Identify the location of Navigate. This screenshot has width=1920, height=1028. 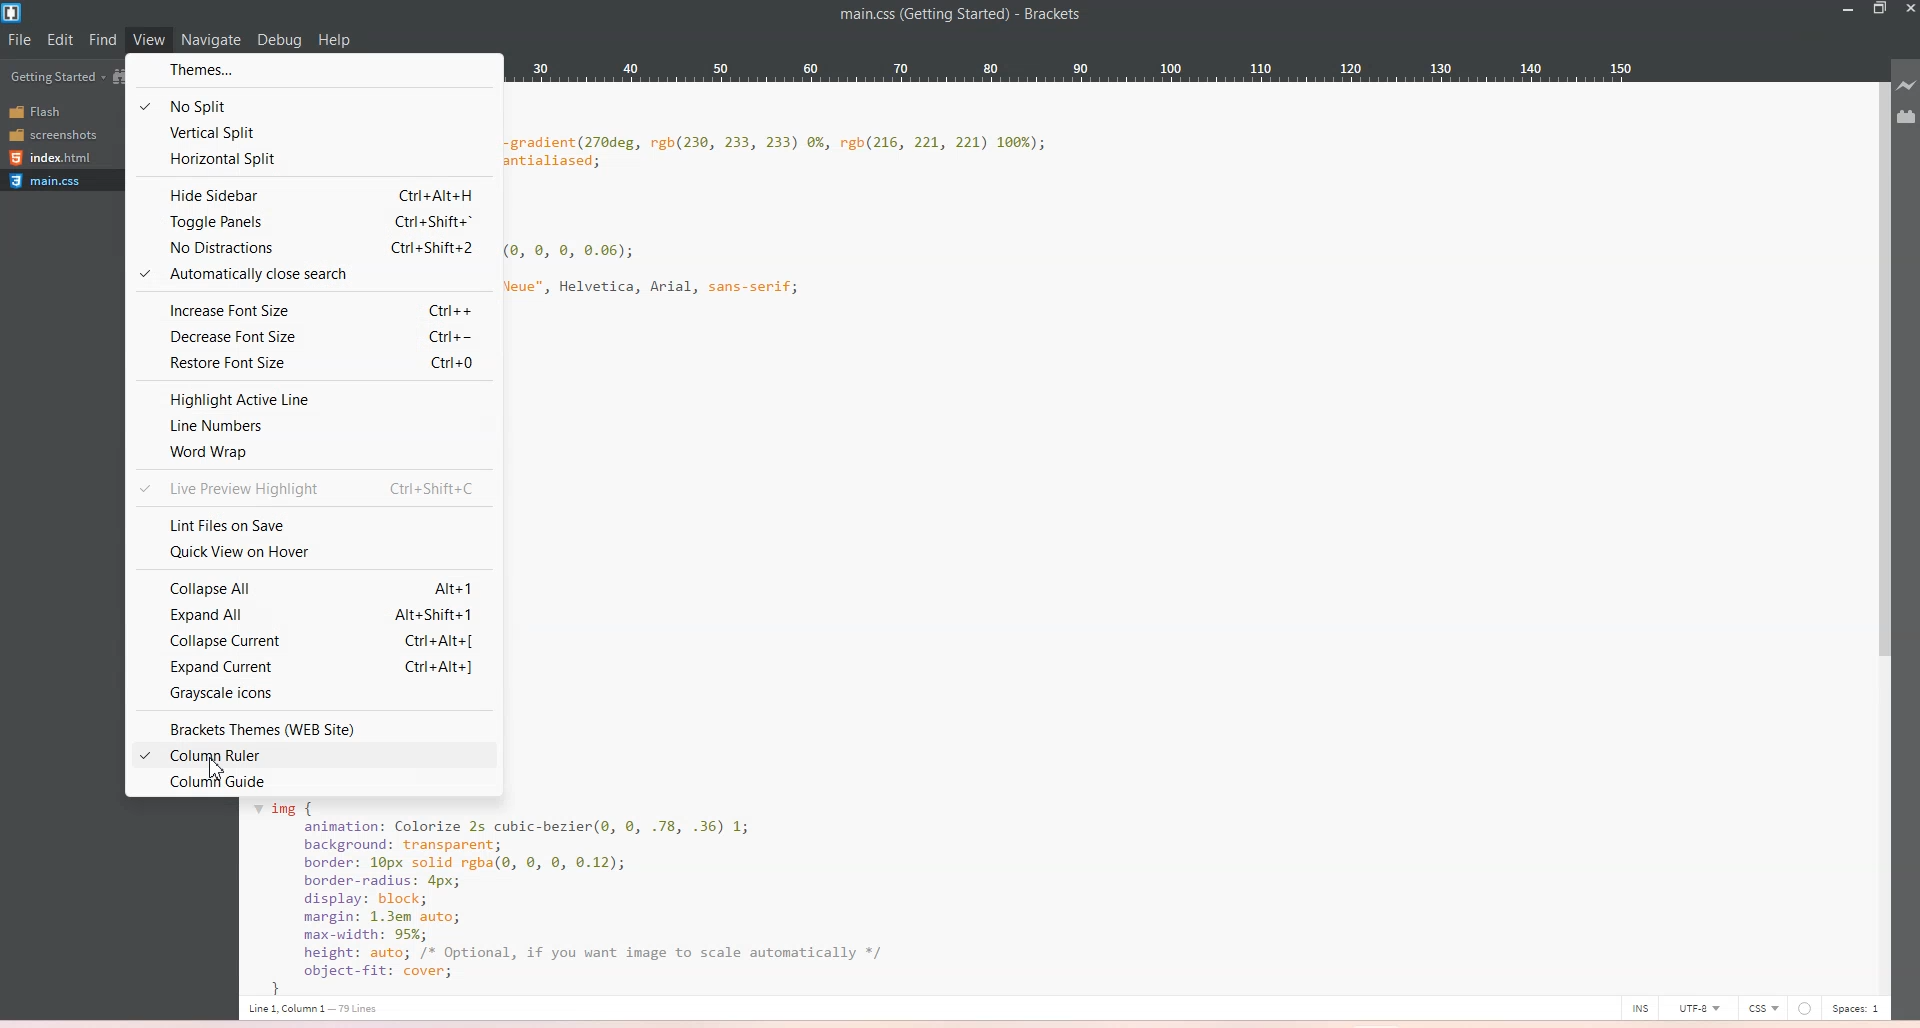
(212, 39).